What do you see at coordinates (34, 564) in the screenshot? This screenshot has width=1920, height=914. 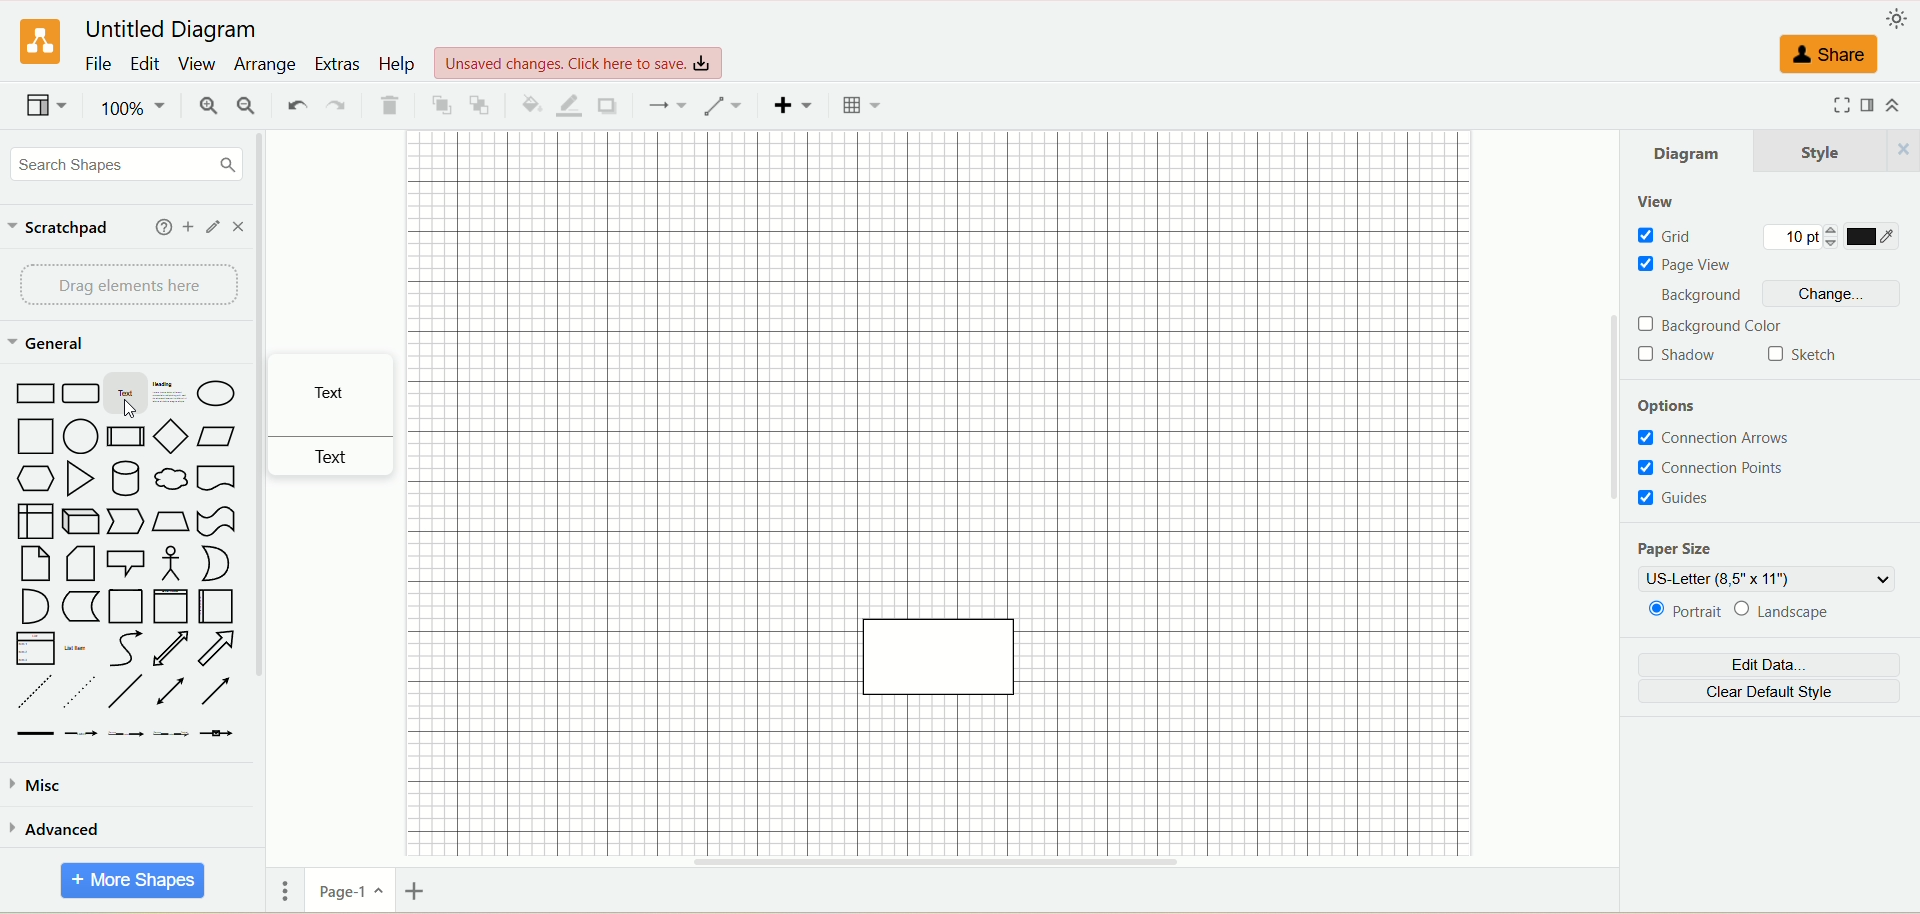 I see `note` at bounding box center [34, 564].